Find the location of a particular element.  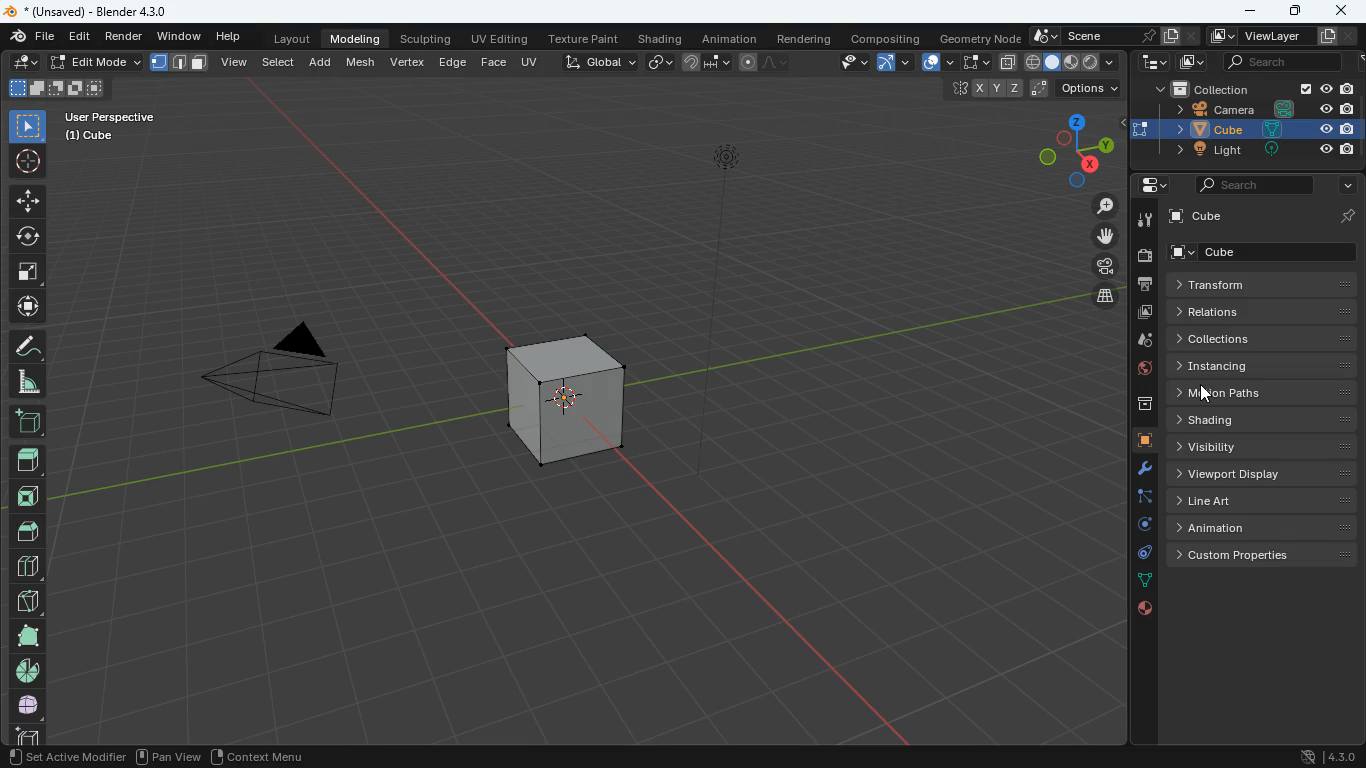

geometry is located at coordinates (980, 38).